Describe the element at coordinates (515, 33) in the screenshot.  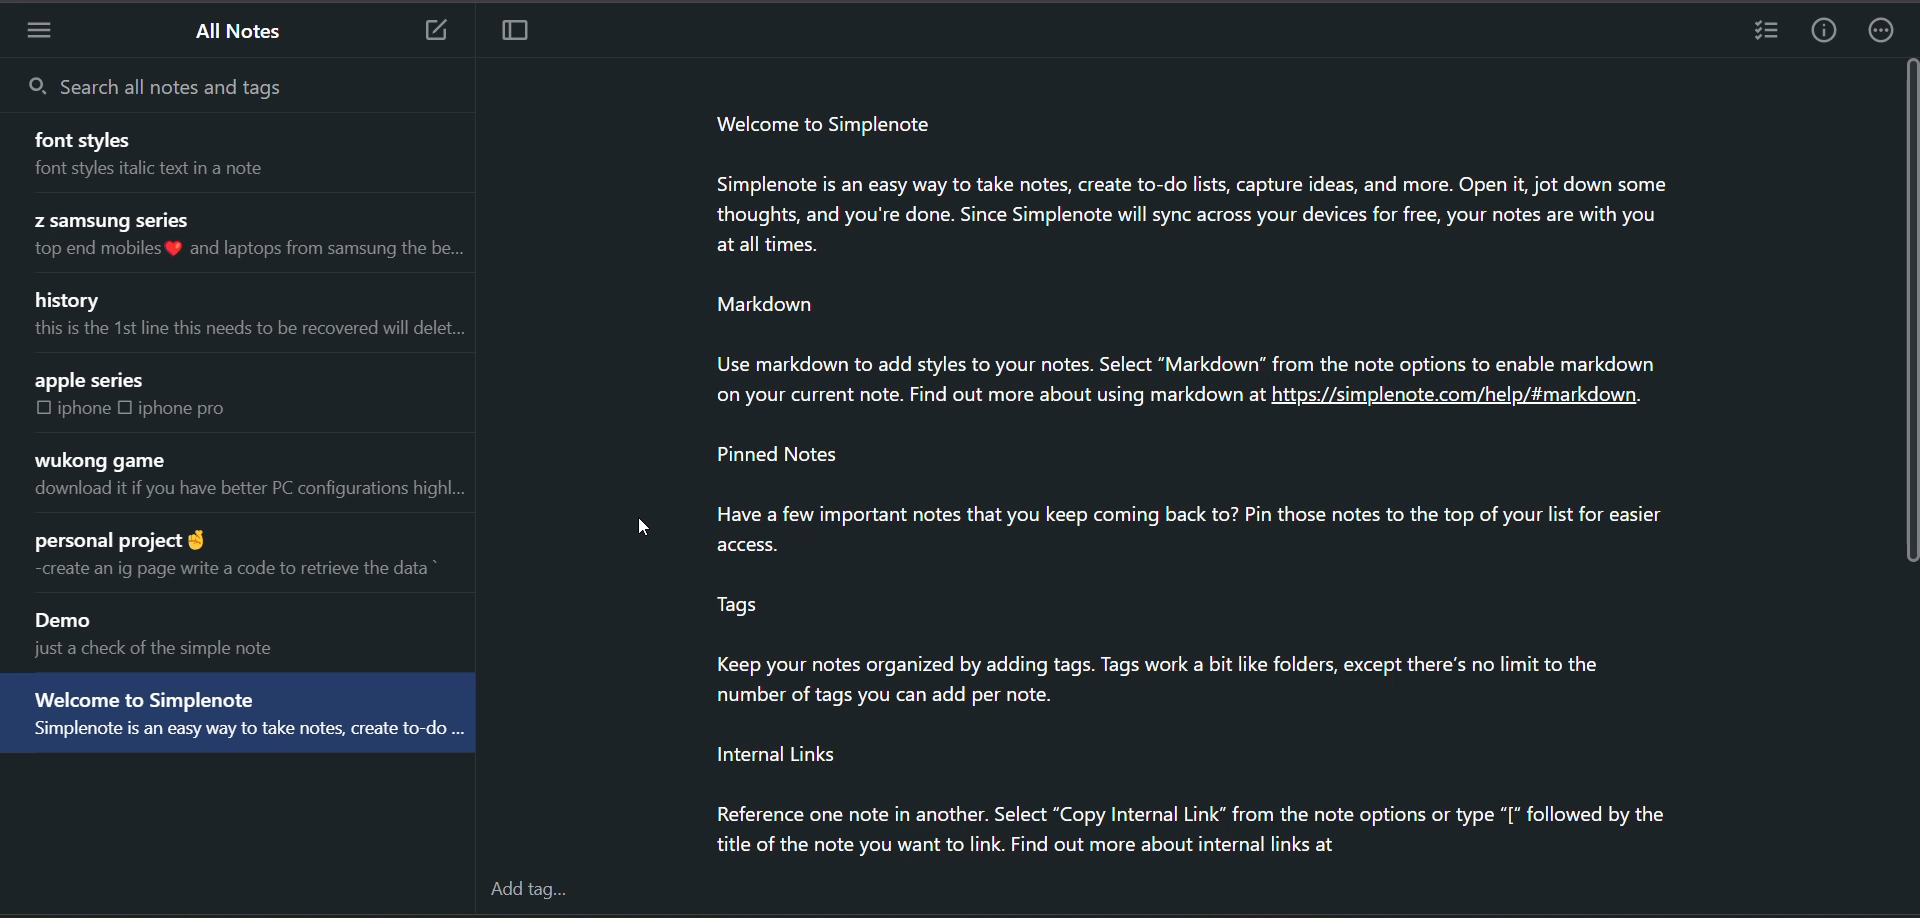
I see `toggle focus mode` at that location.